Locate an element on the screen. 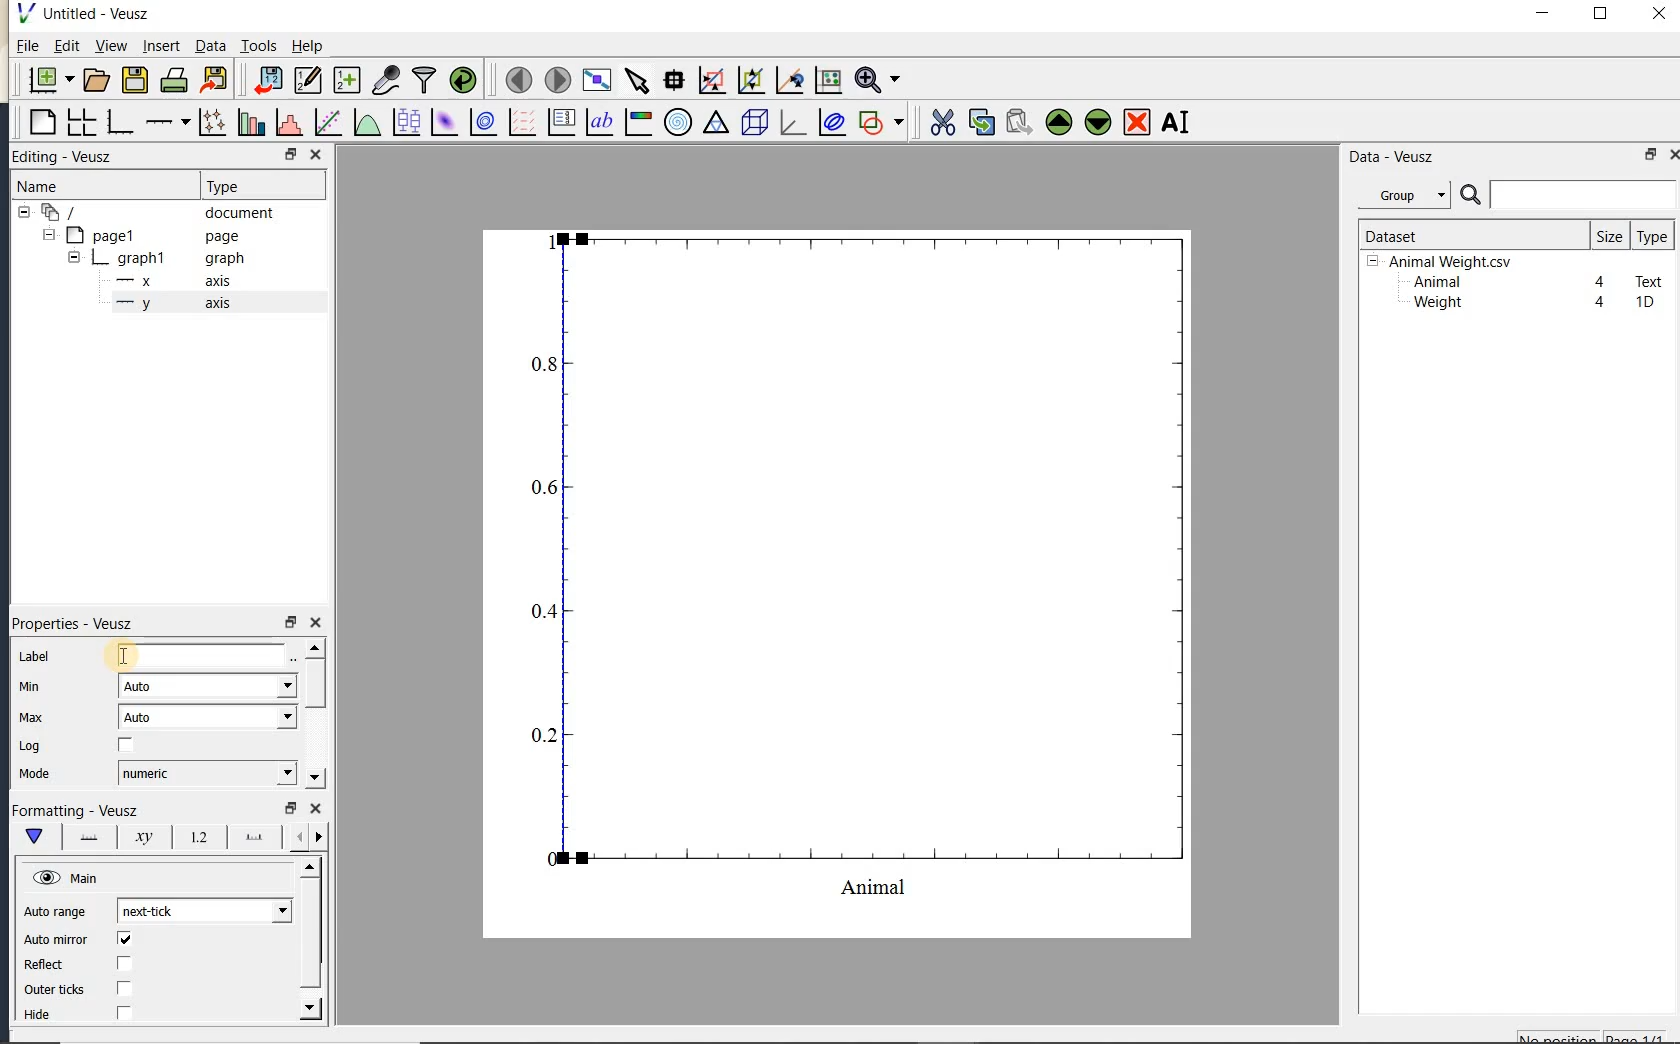 This screenshot has height=1044, width=1680. check/uncheck is located at coordinates (123, 1012).